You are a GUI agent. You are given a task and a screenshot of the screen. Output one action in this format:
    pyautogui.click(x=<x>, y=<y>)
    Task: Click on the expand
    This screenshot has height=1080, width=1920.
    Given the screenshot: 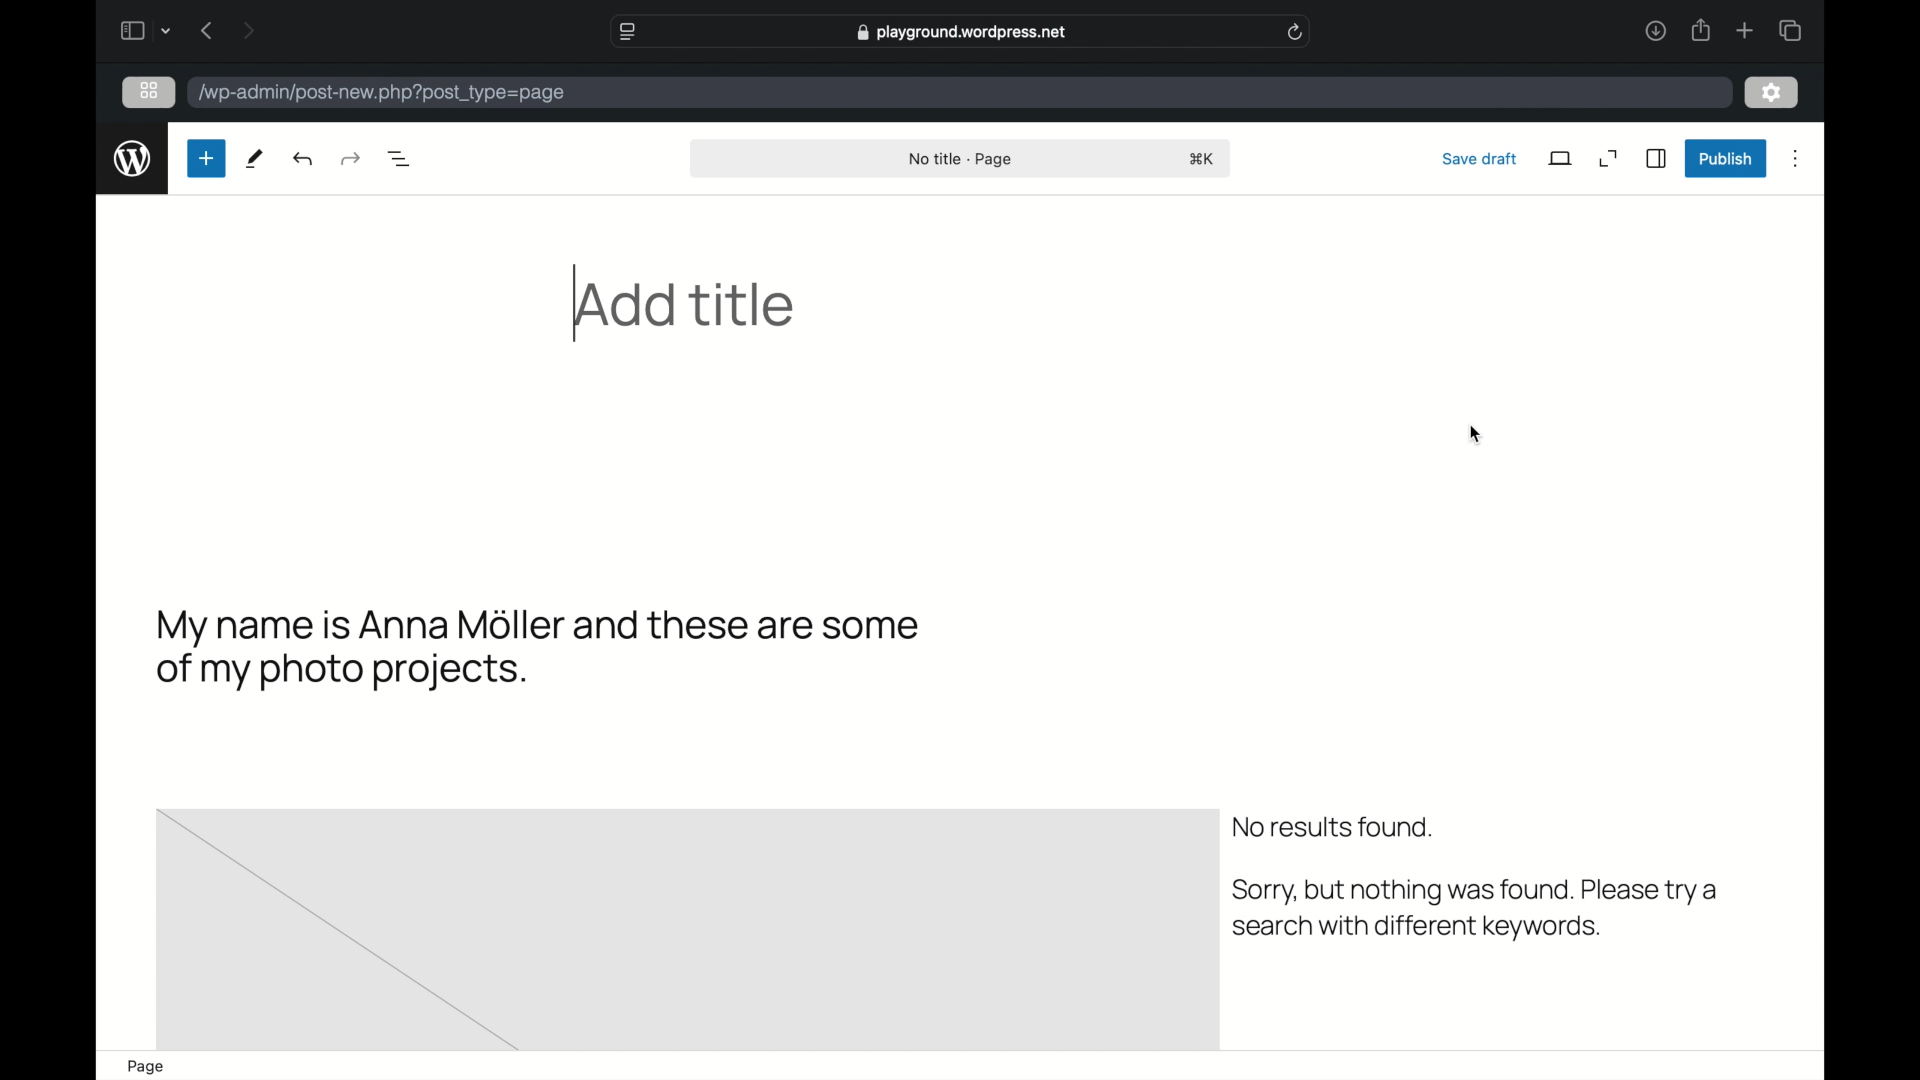 What is the action you would take?
    pyautogui.click(x=1609, y=158)
    